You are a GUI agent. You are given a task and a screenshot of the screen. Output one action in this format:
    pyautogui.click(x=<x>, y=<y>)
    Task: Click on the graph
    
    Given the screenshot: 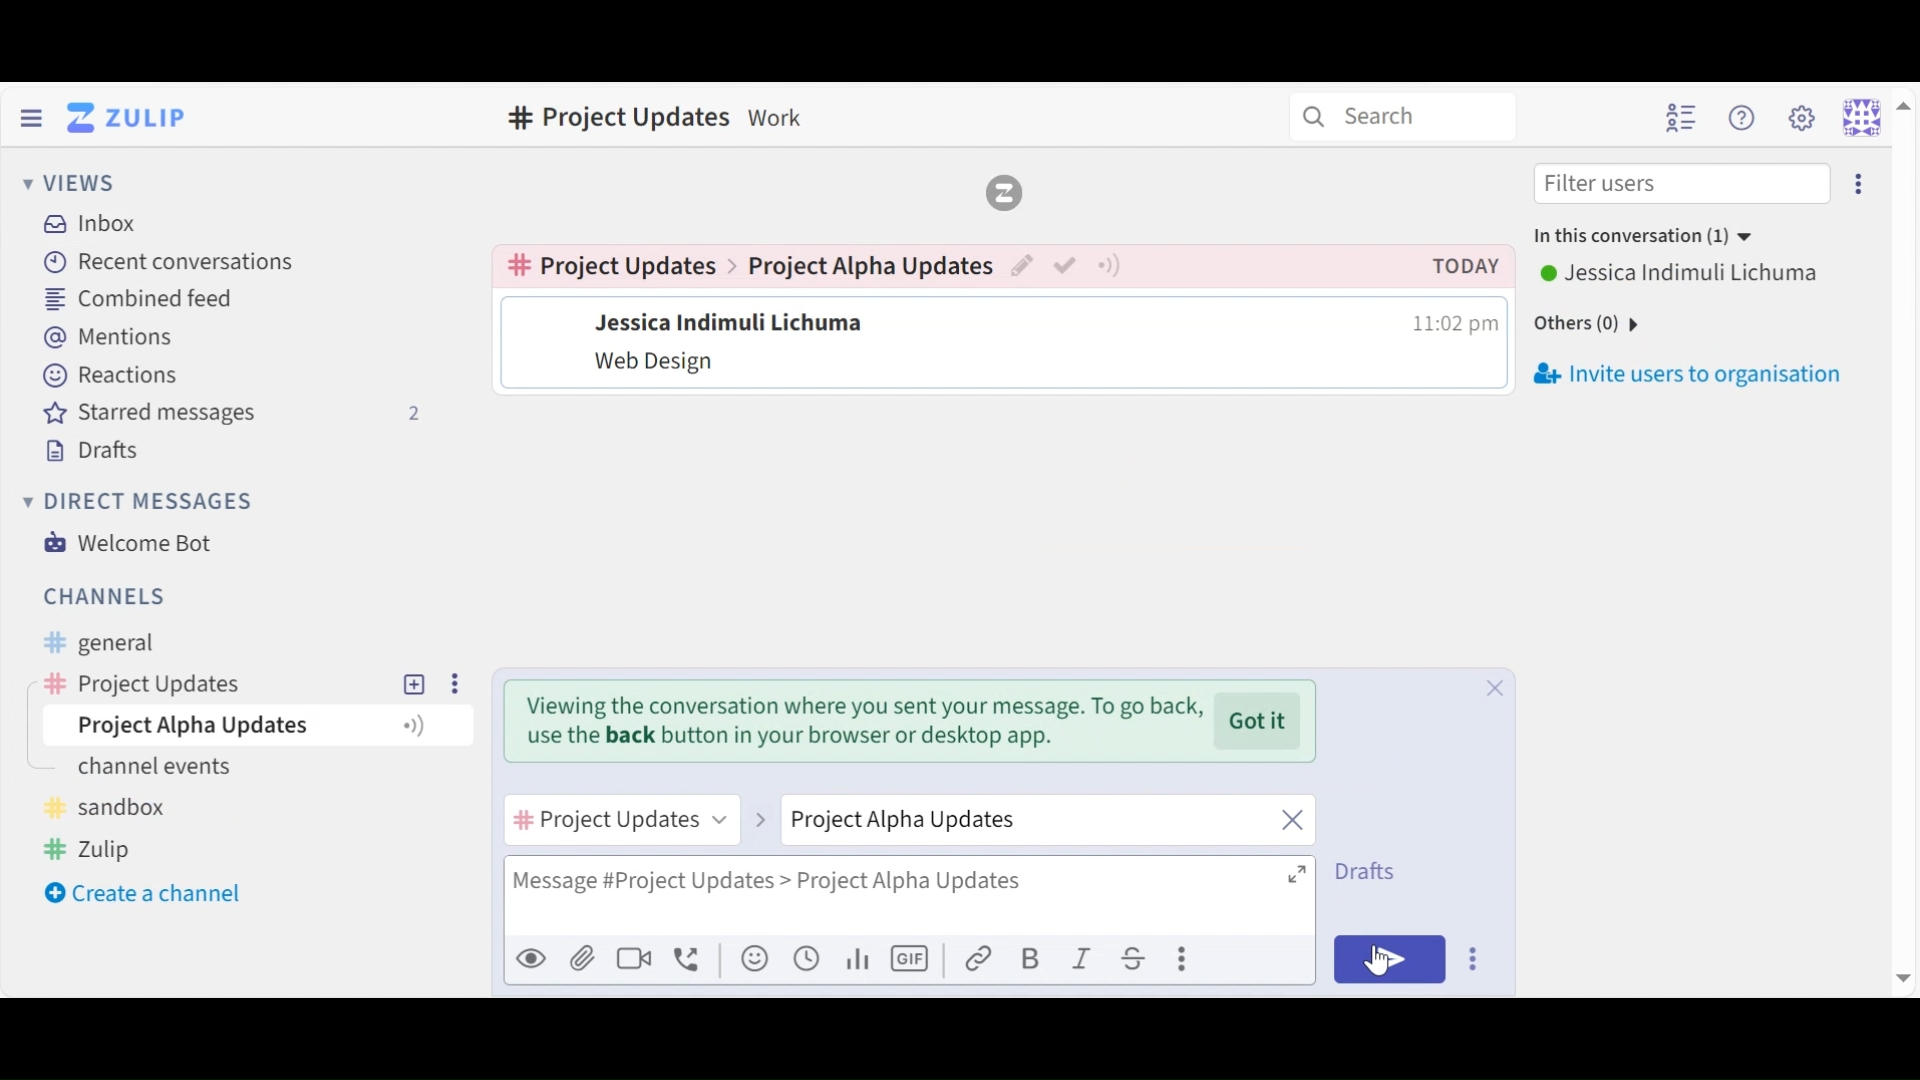 What is the action you would take?
    pyautogui.click(x=861, y=959)
    